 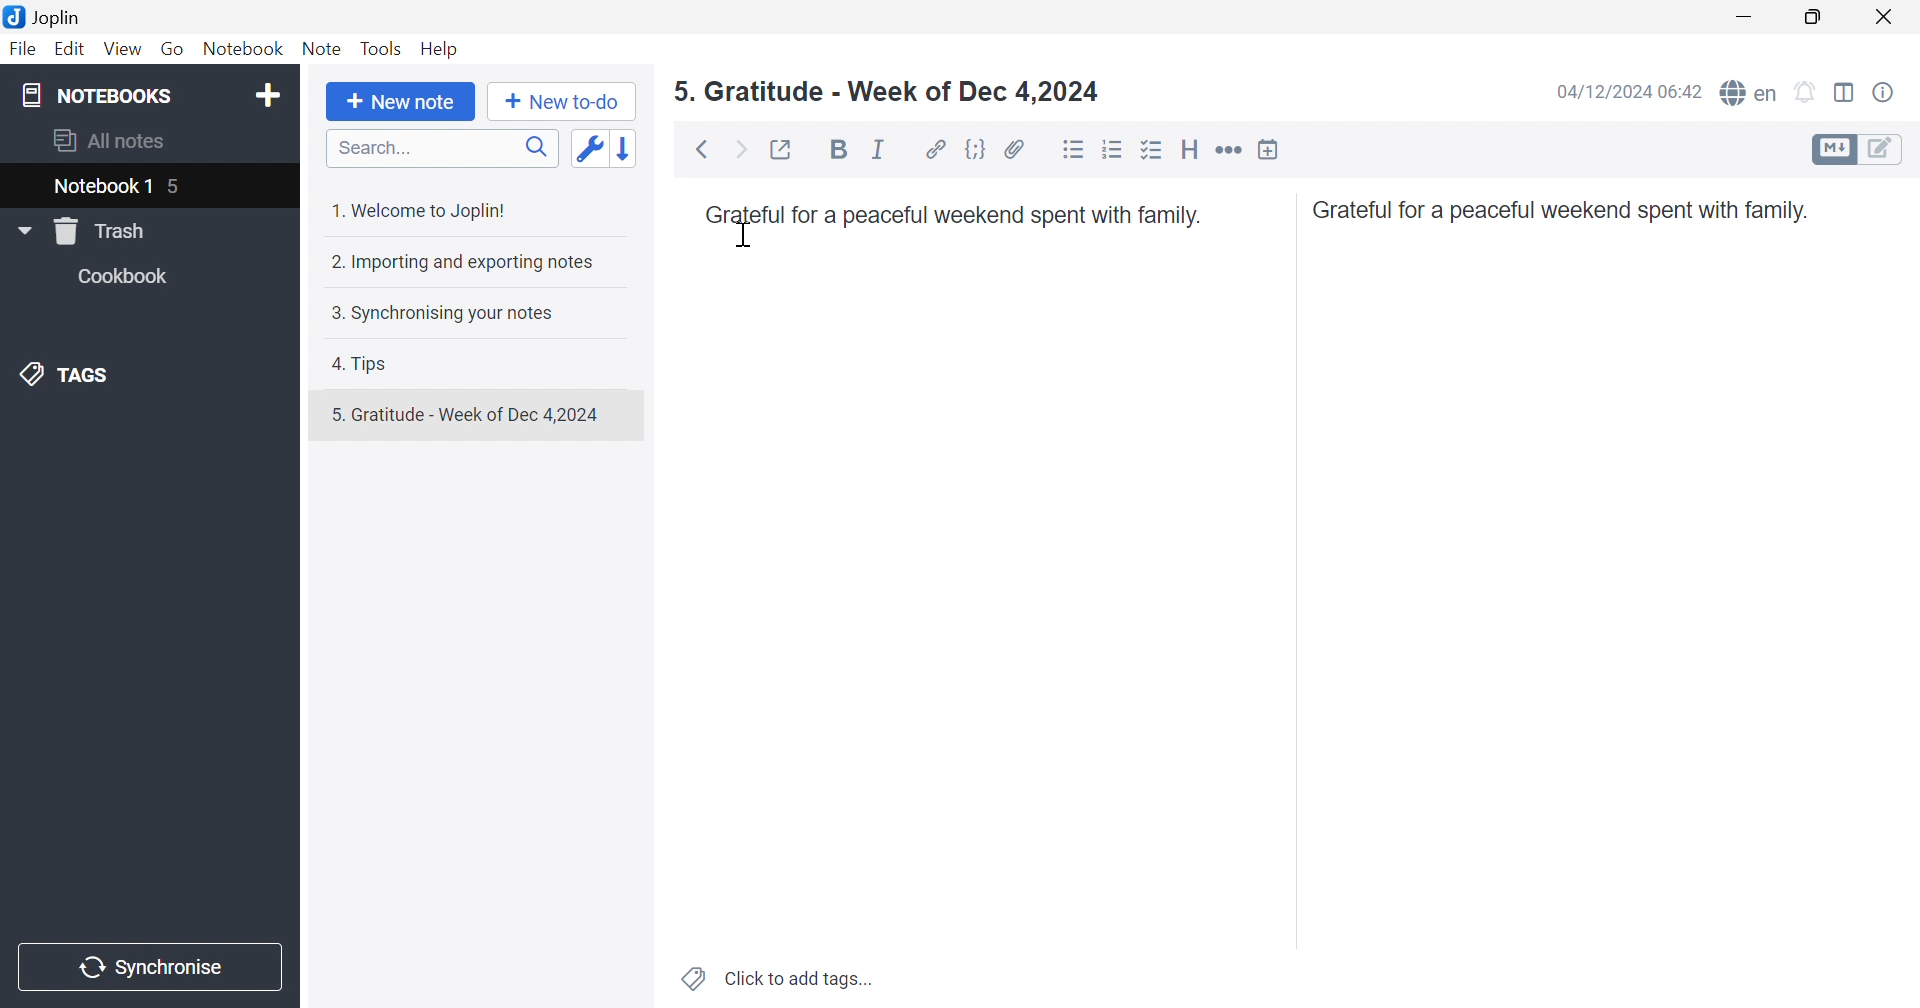 What do you see at coordinates (441, 312) in the screenshot?
I see `3. Synchronising your notes` at bounding box center [441, 312].